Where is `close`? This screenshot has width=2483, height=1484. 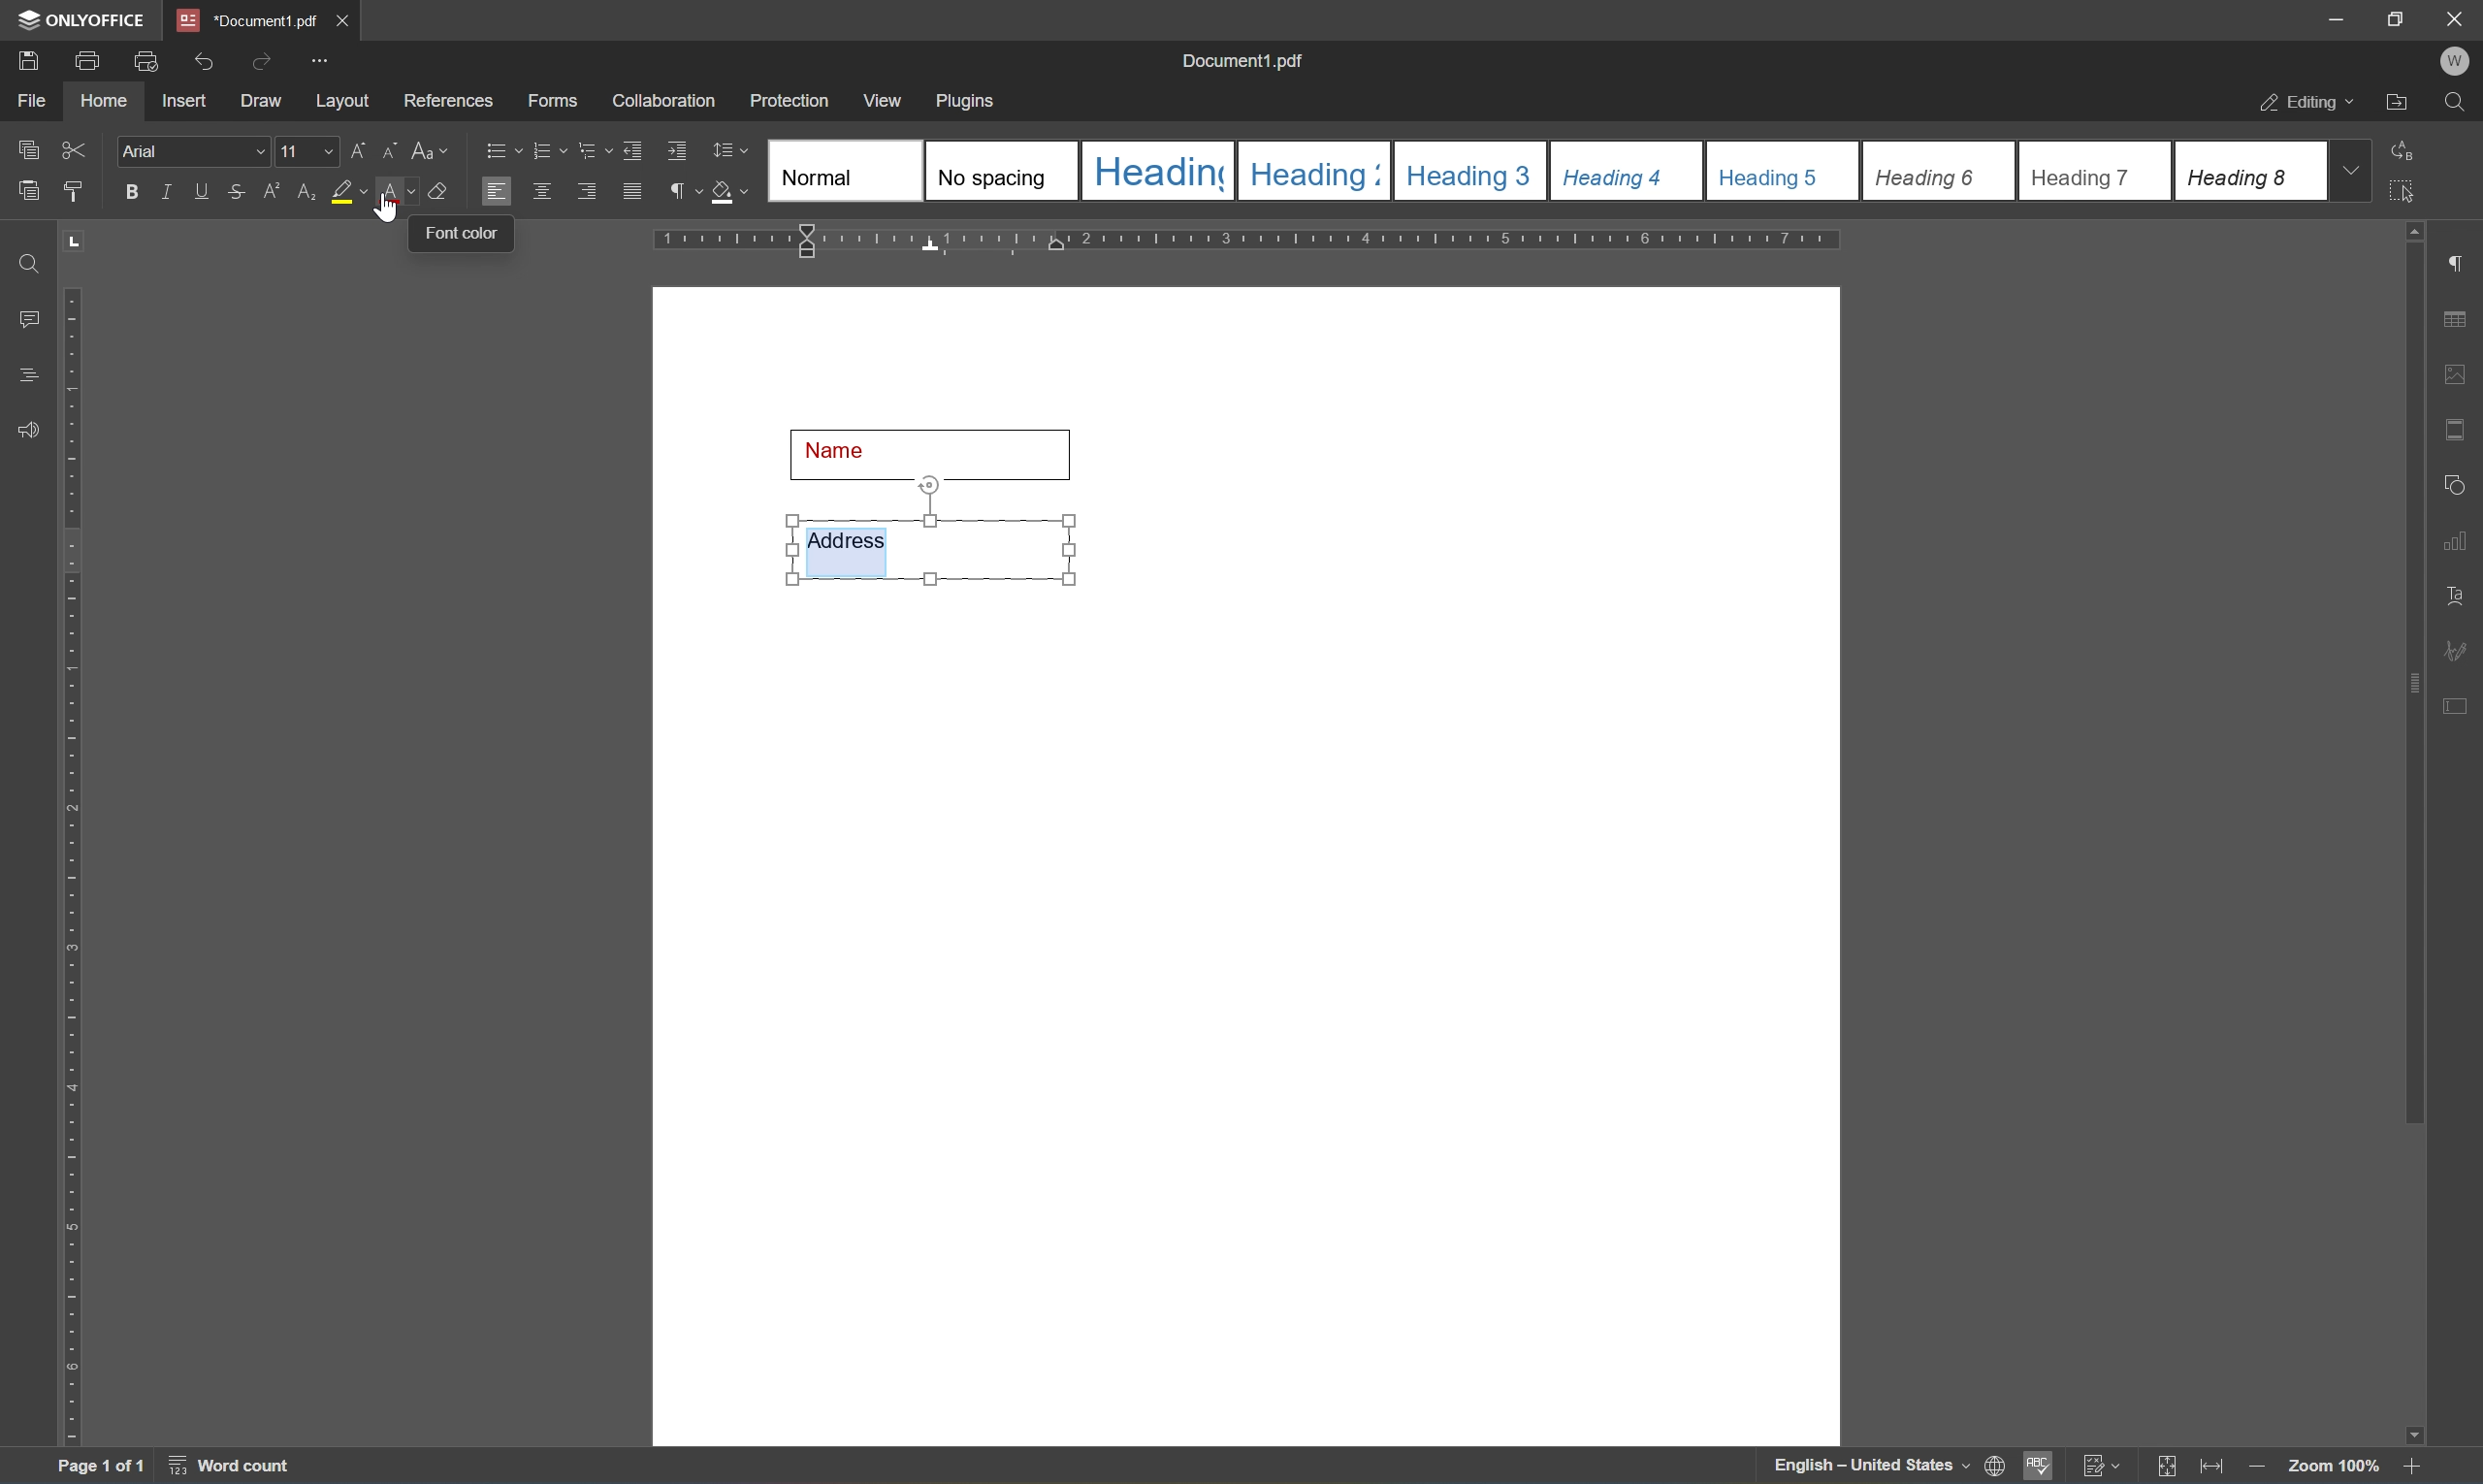 close is located at coordinates (346, 16).